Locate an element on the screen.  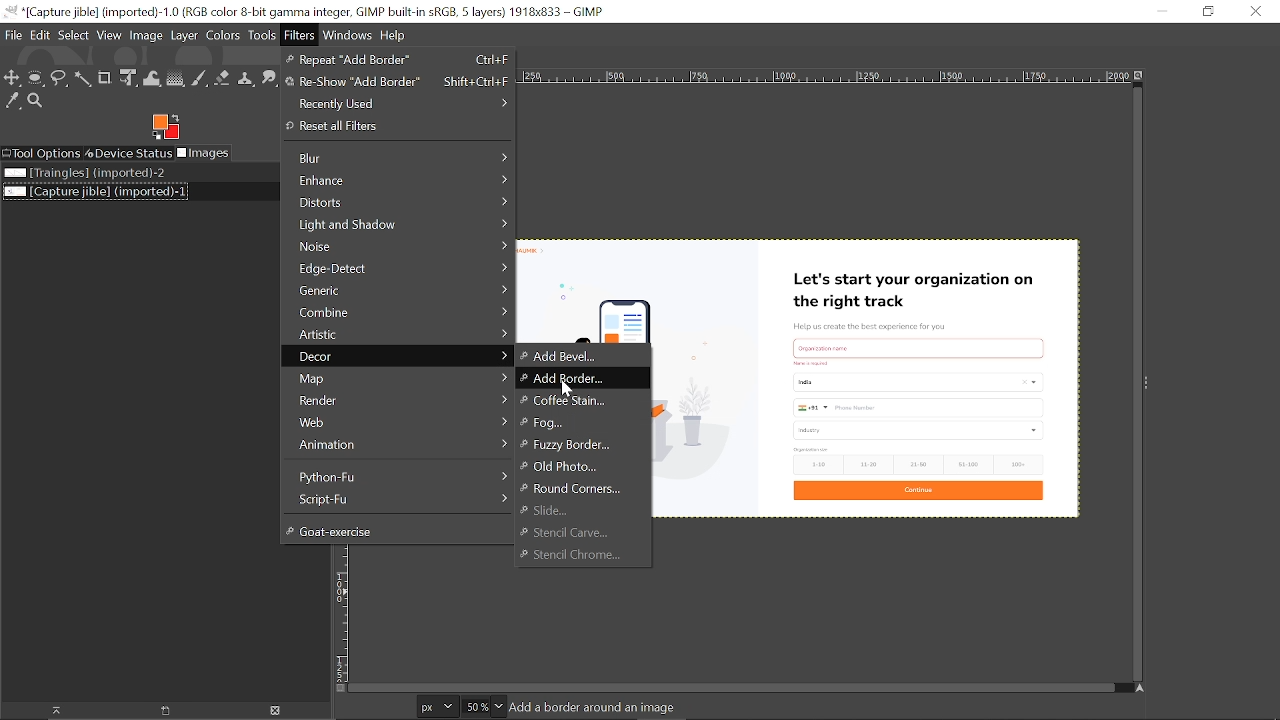
Current window is located at coordinates (310, 12).